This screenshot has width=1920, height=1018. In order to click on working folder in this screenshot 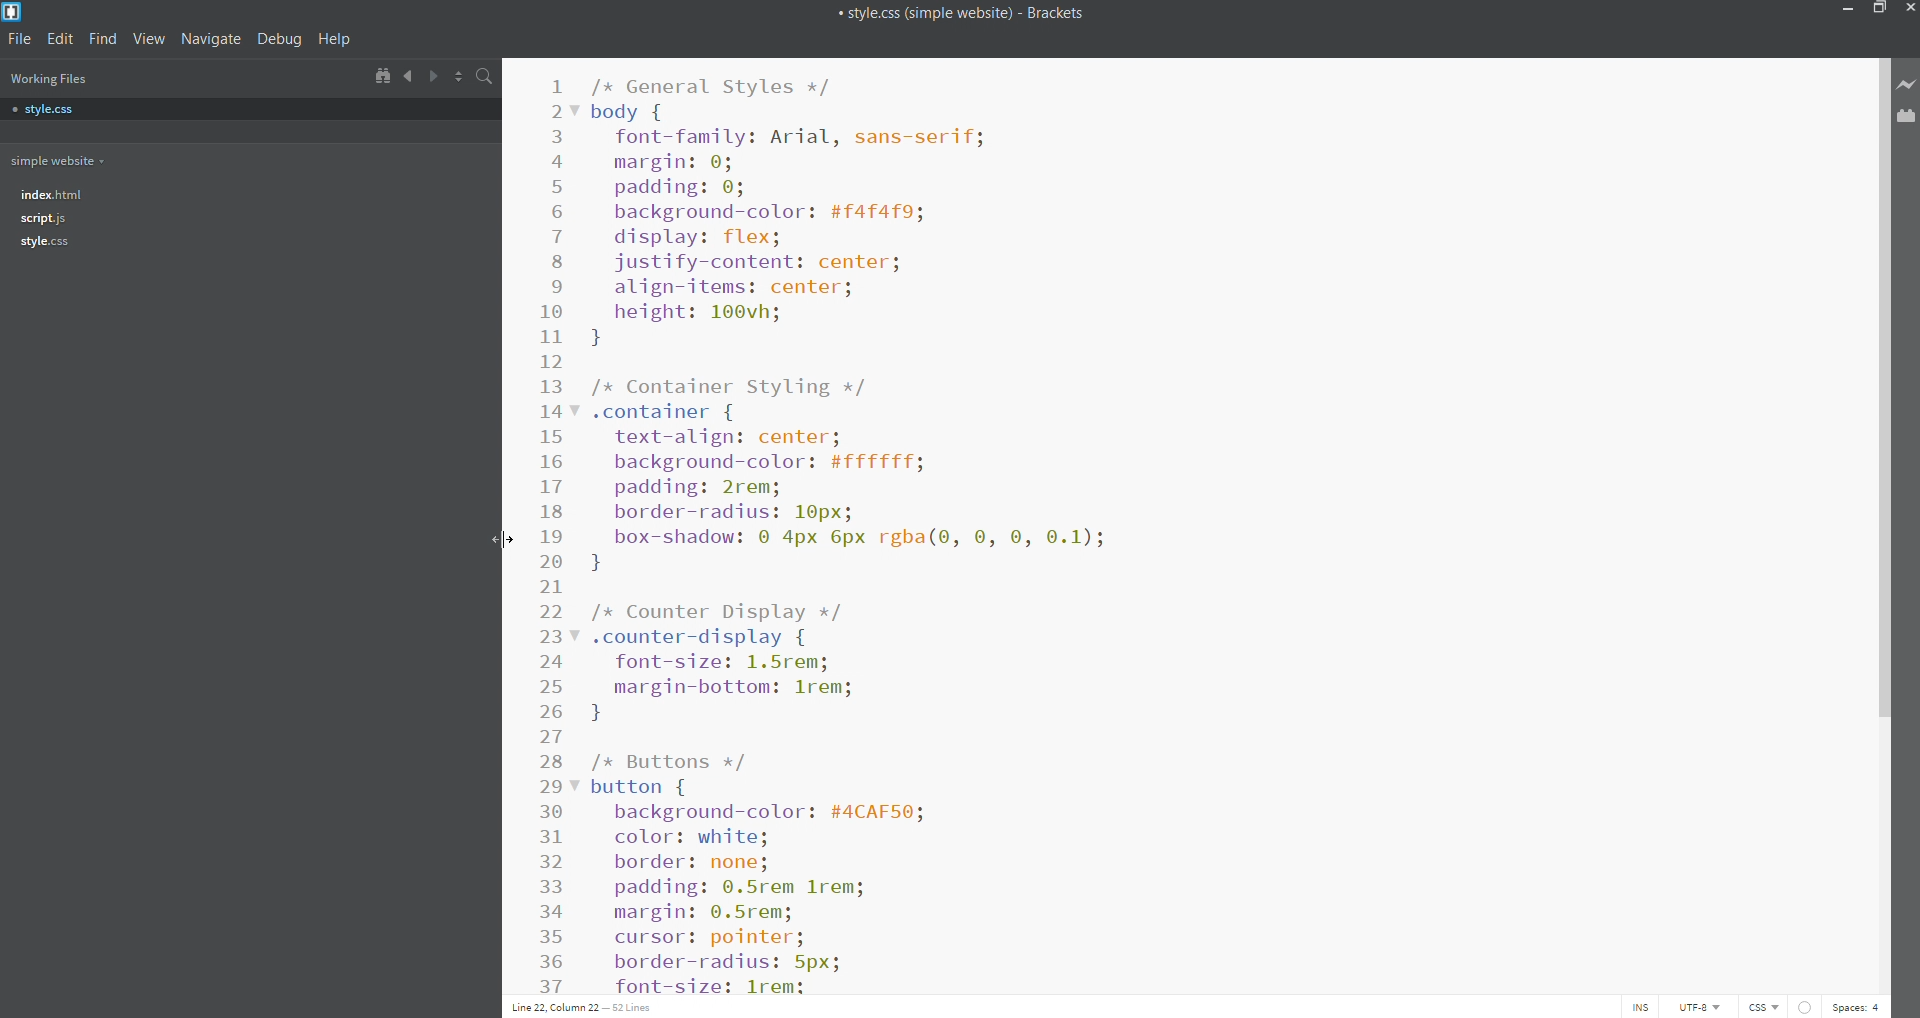, I will do `click(146, 159)`.